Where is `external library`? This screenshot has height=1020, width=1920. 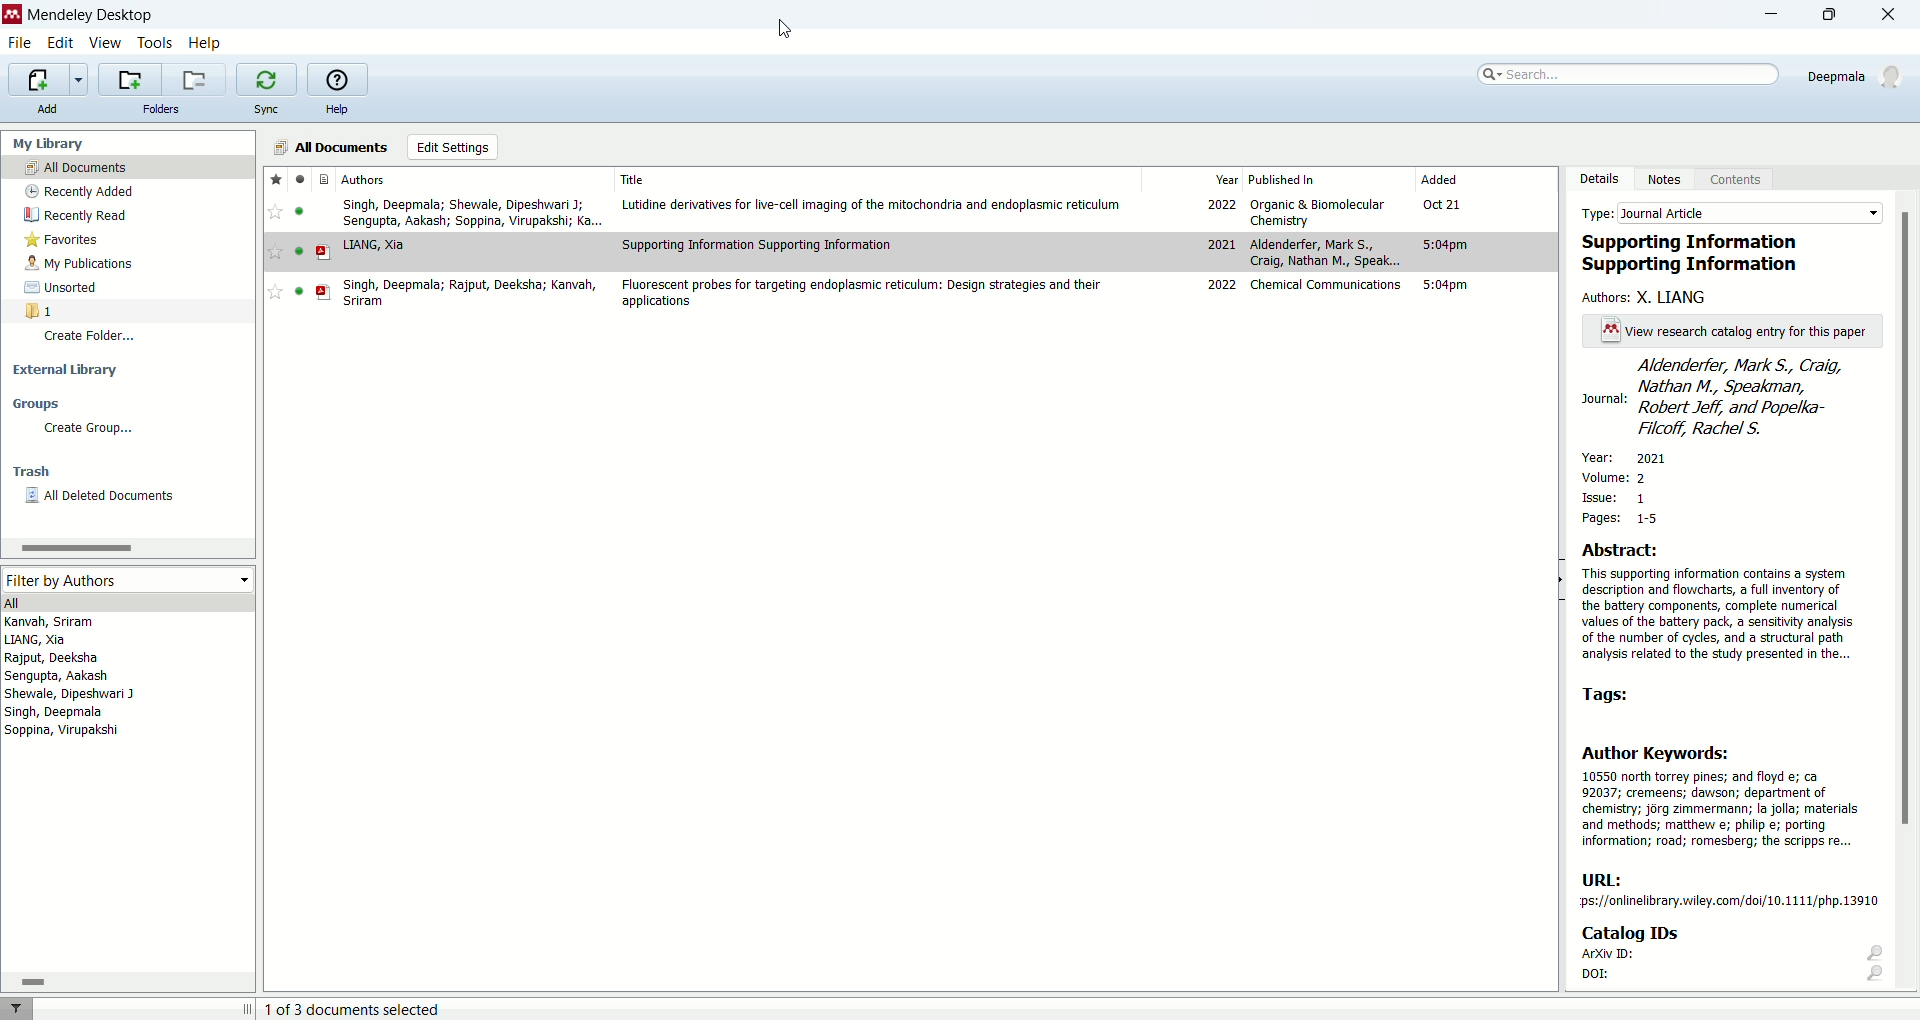
external library is located at coordinates (65, 372).